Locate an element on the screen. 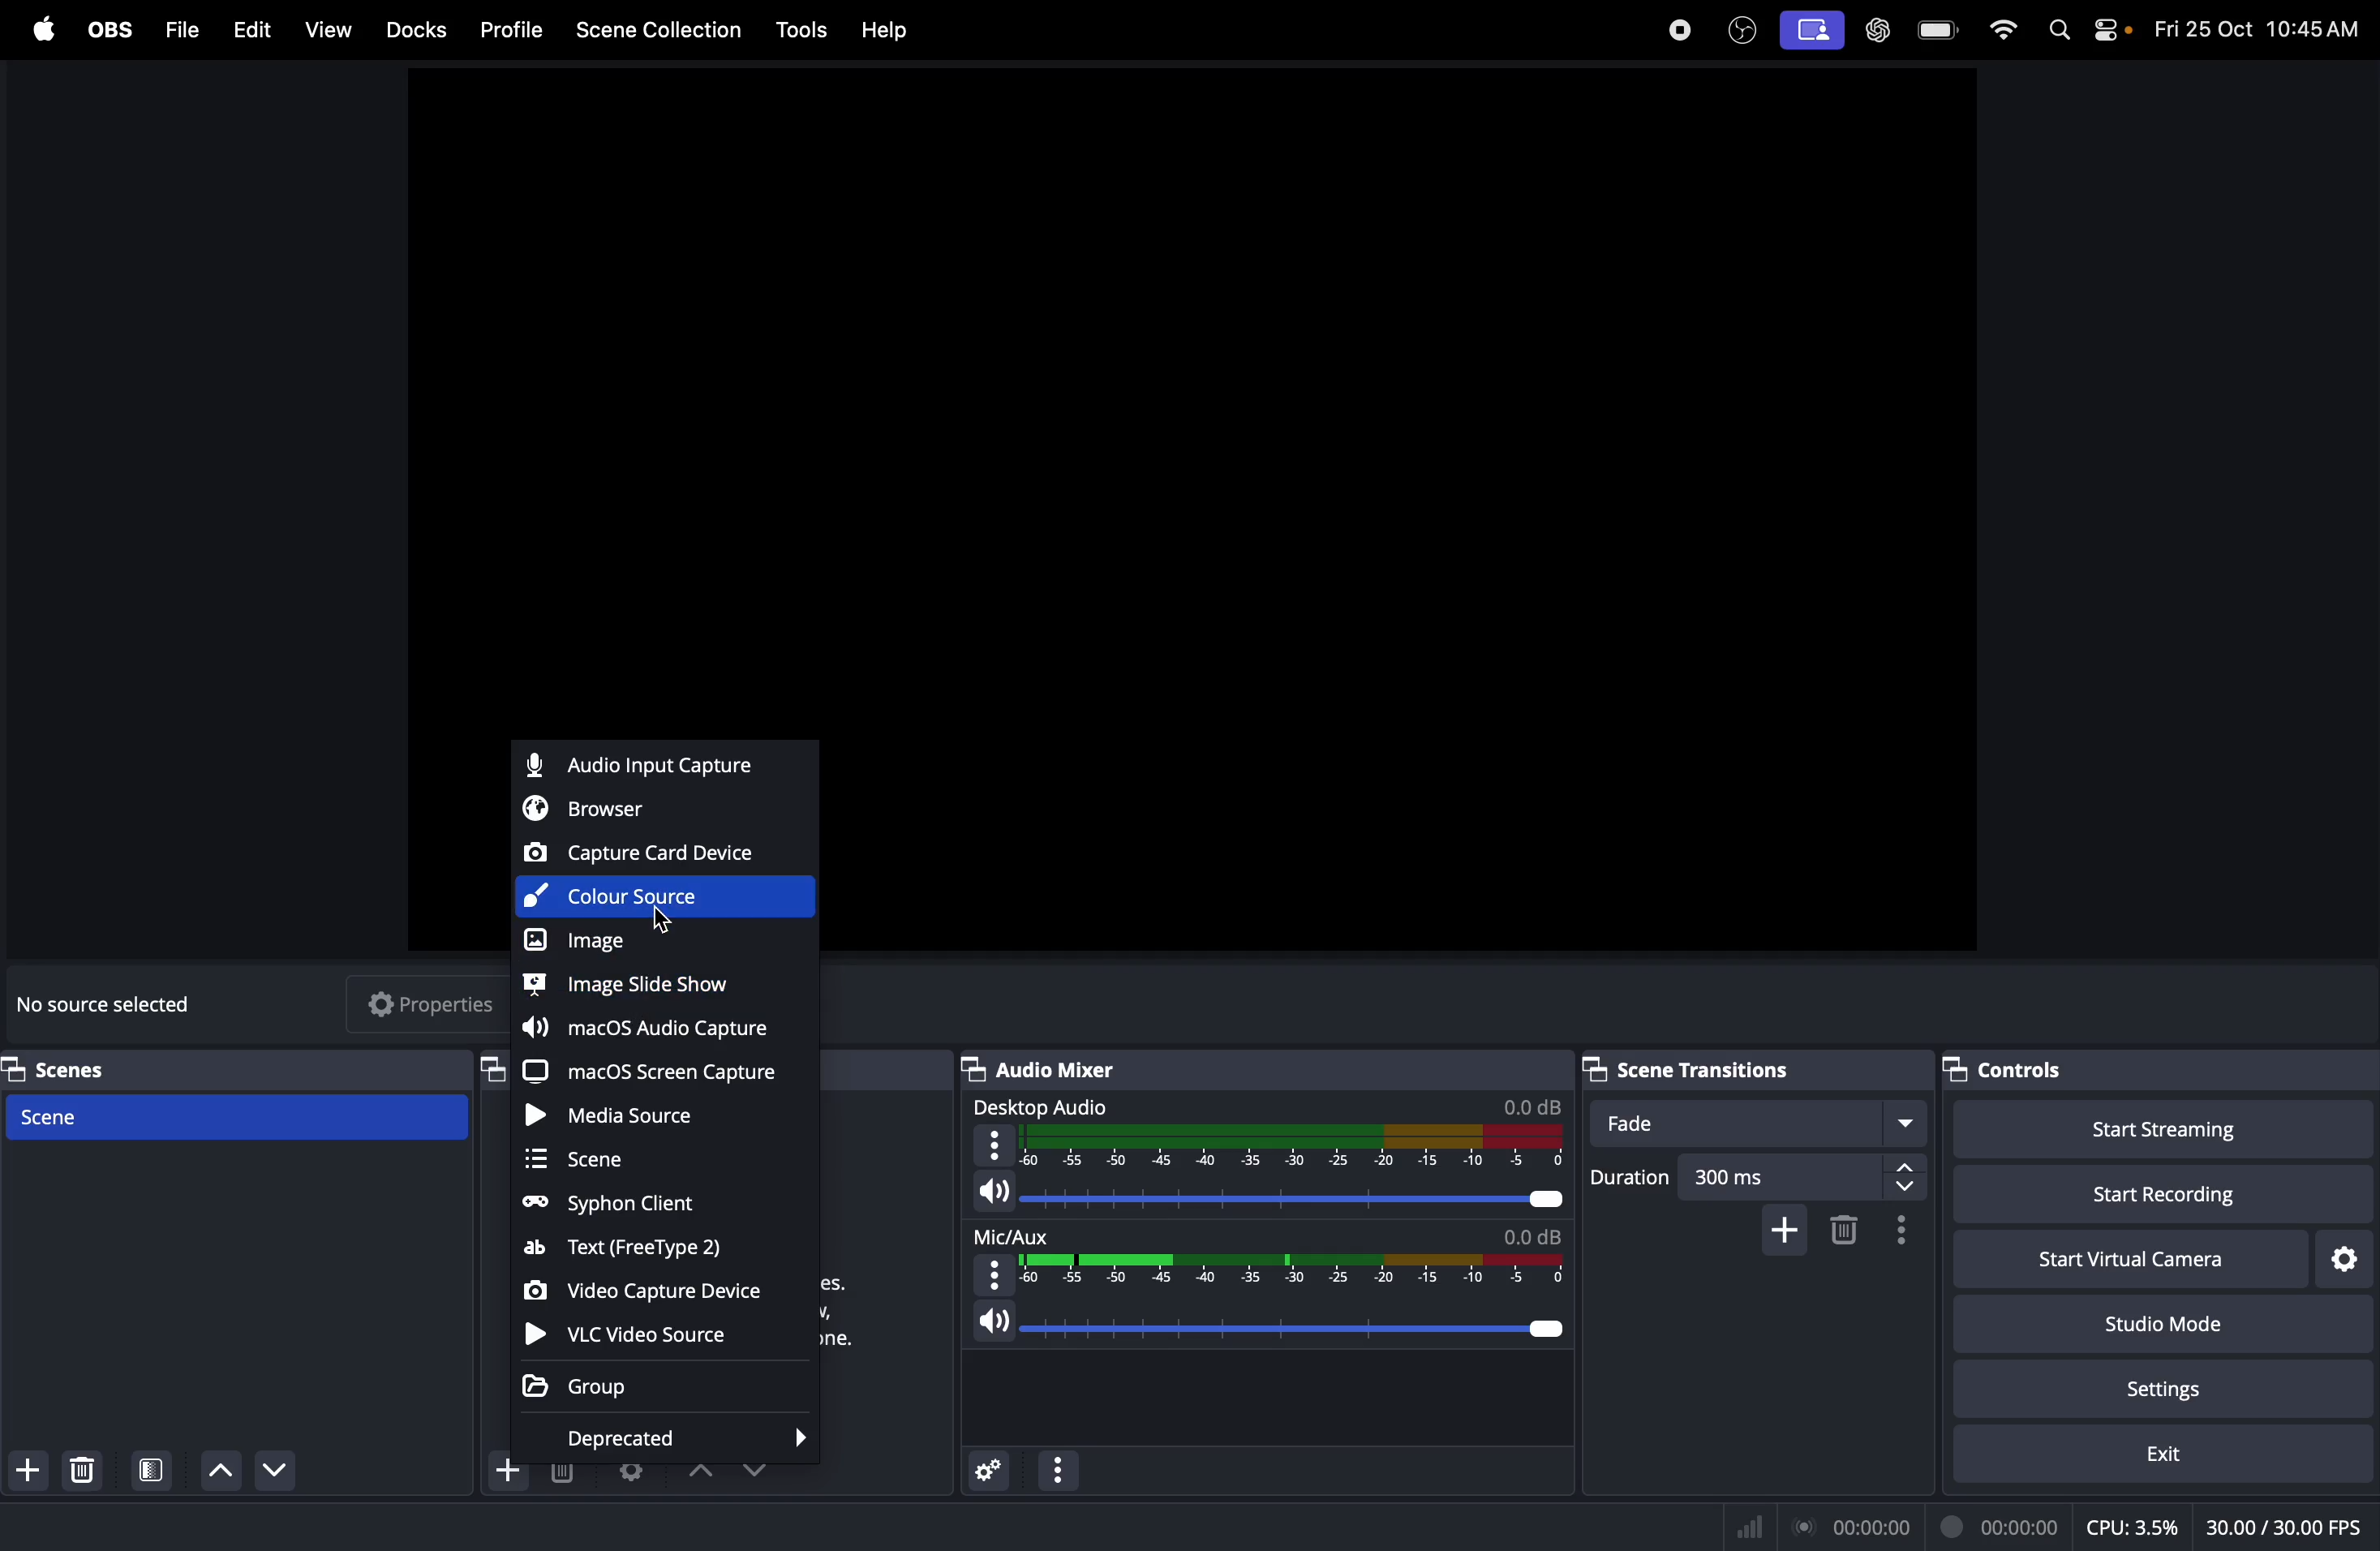 Image resolution: width=2380 pixels, height=1551 pixels. Scene is located at coordinates (243, 1113).